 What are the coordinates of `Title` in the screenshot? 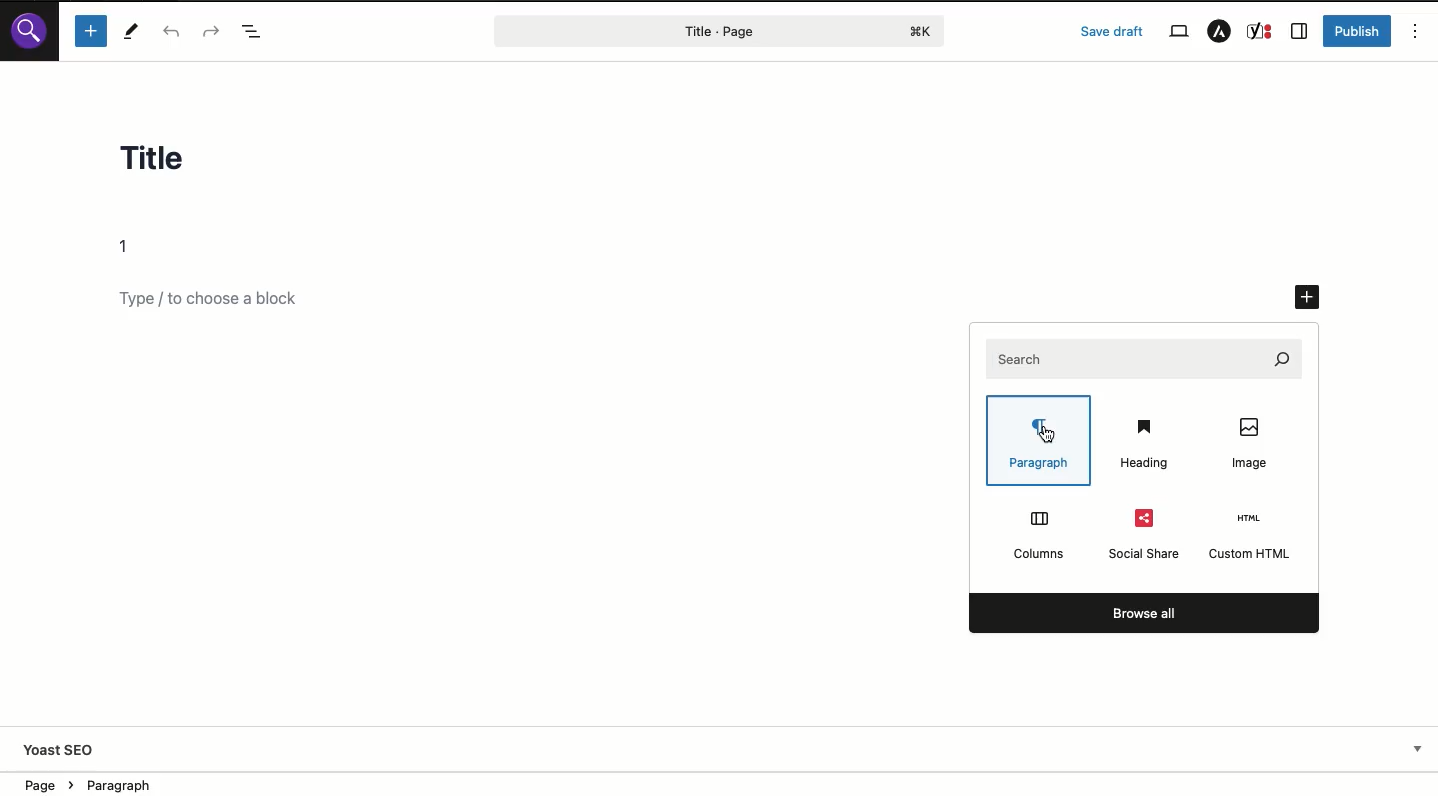 It's located at (171, 163).